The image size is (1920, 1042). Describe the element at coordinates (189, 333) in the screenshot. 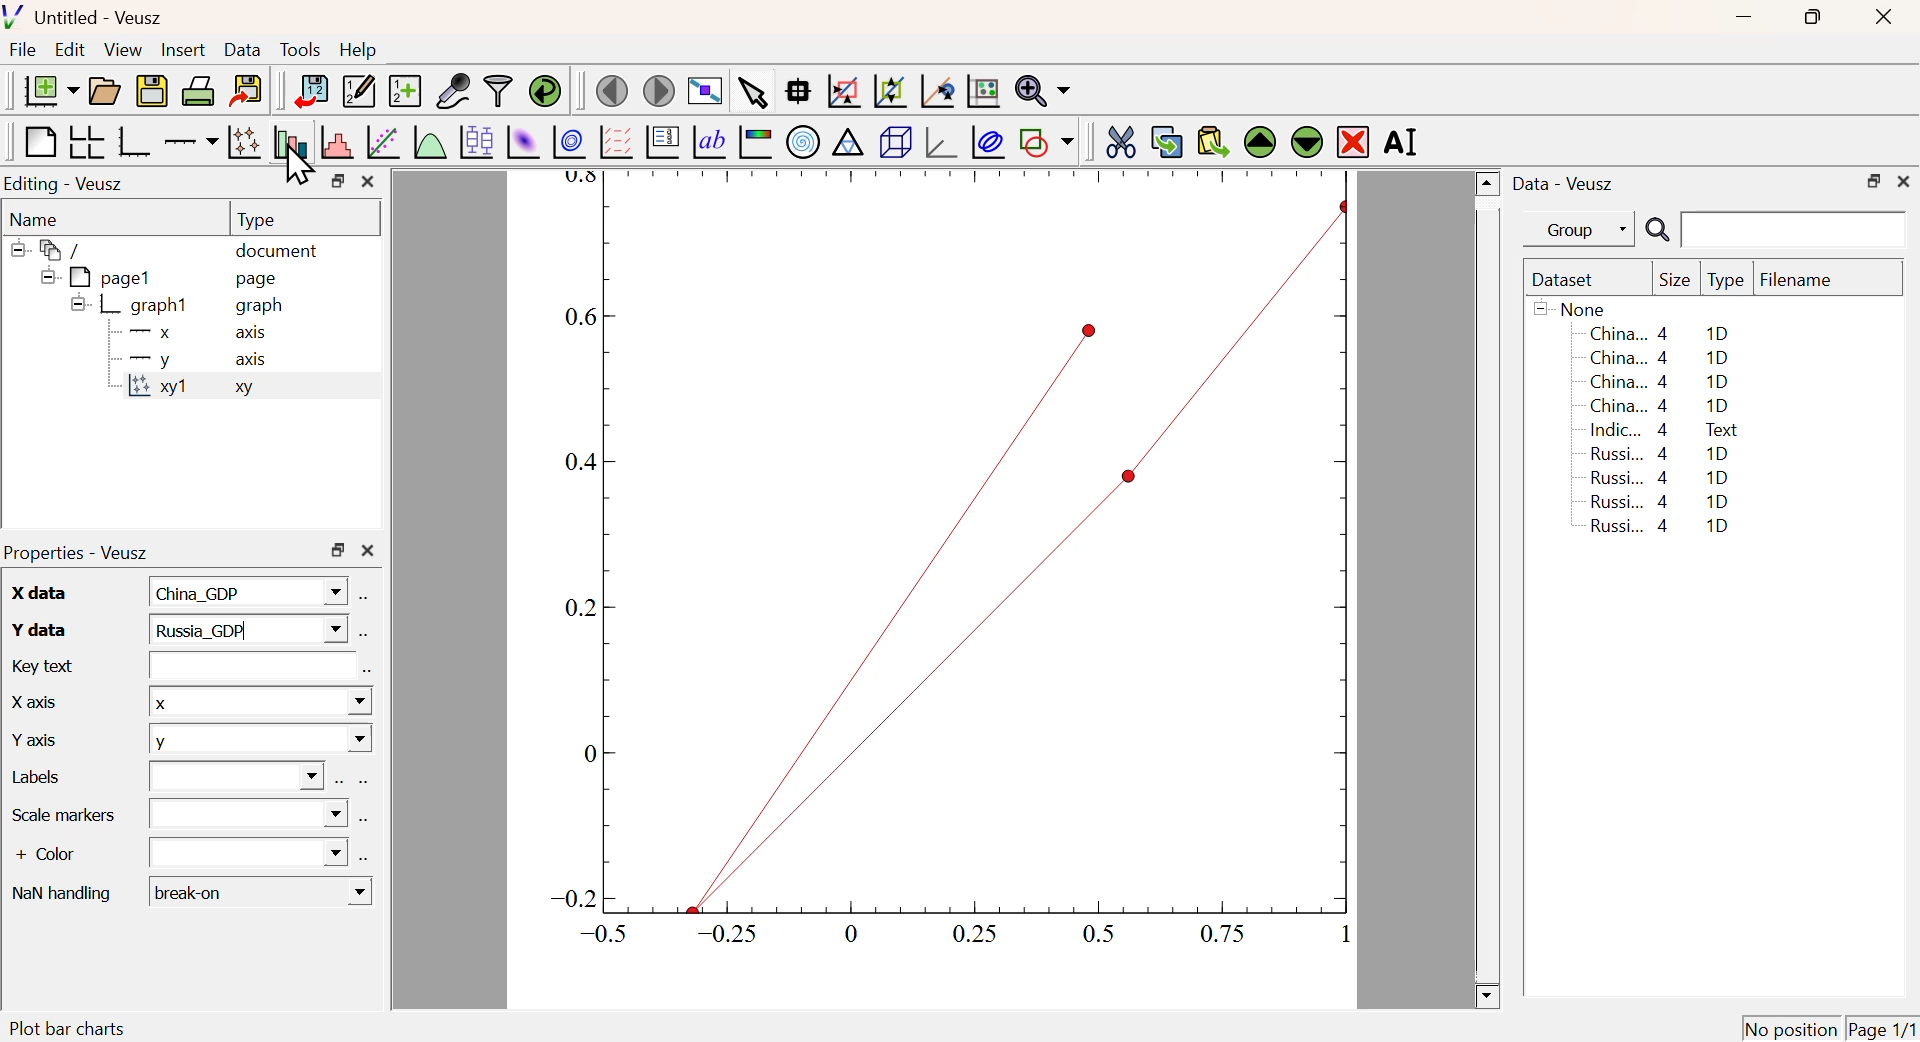

I see `X axis` at that location.